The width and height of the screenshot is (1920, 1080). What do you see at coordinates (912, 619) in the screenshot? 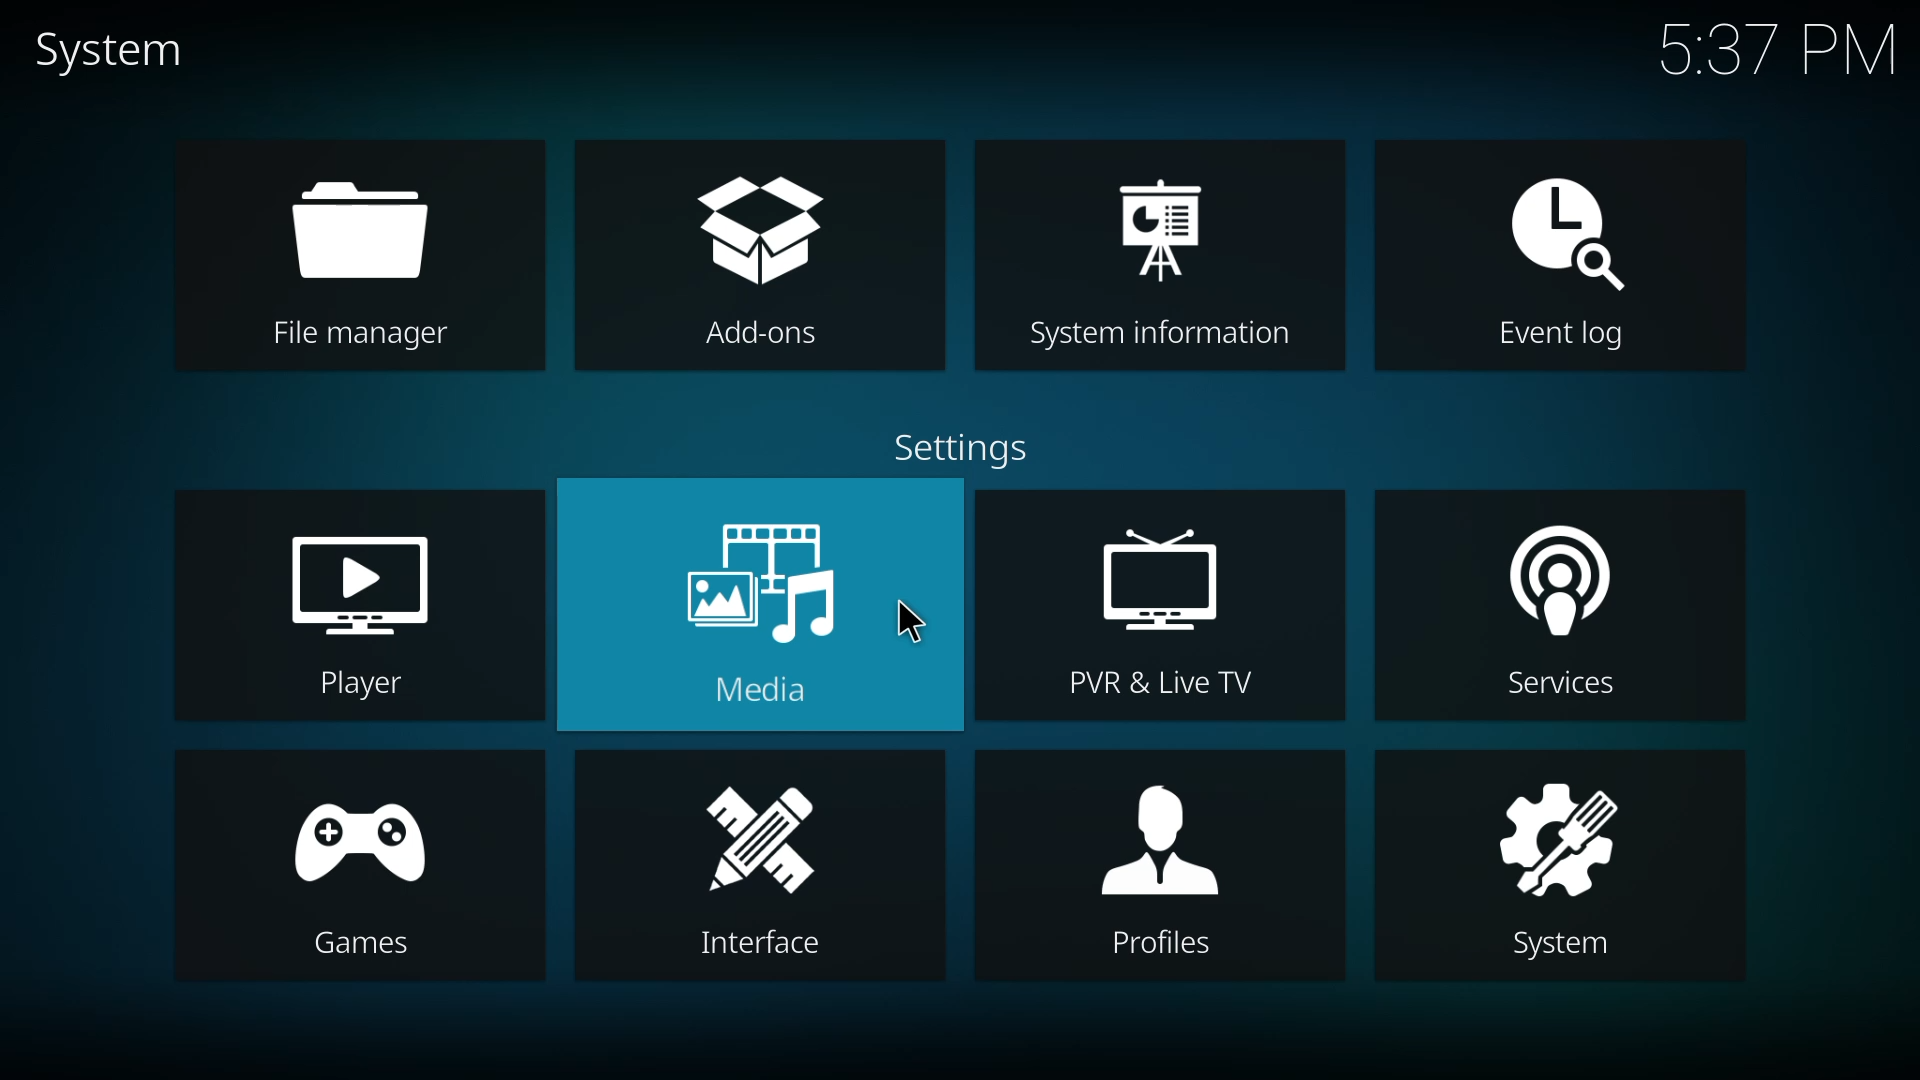
I see `cursor` at bounding box center [912, 619].